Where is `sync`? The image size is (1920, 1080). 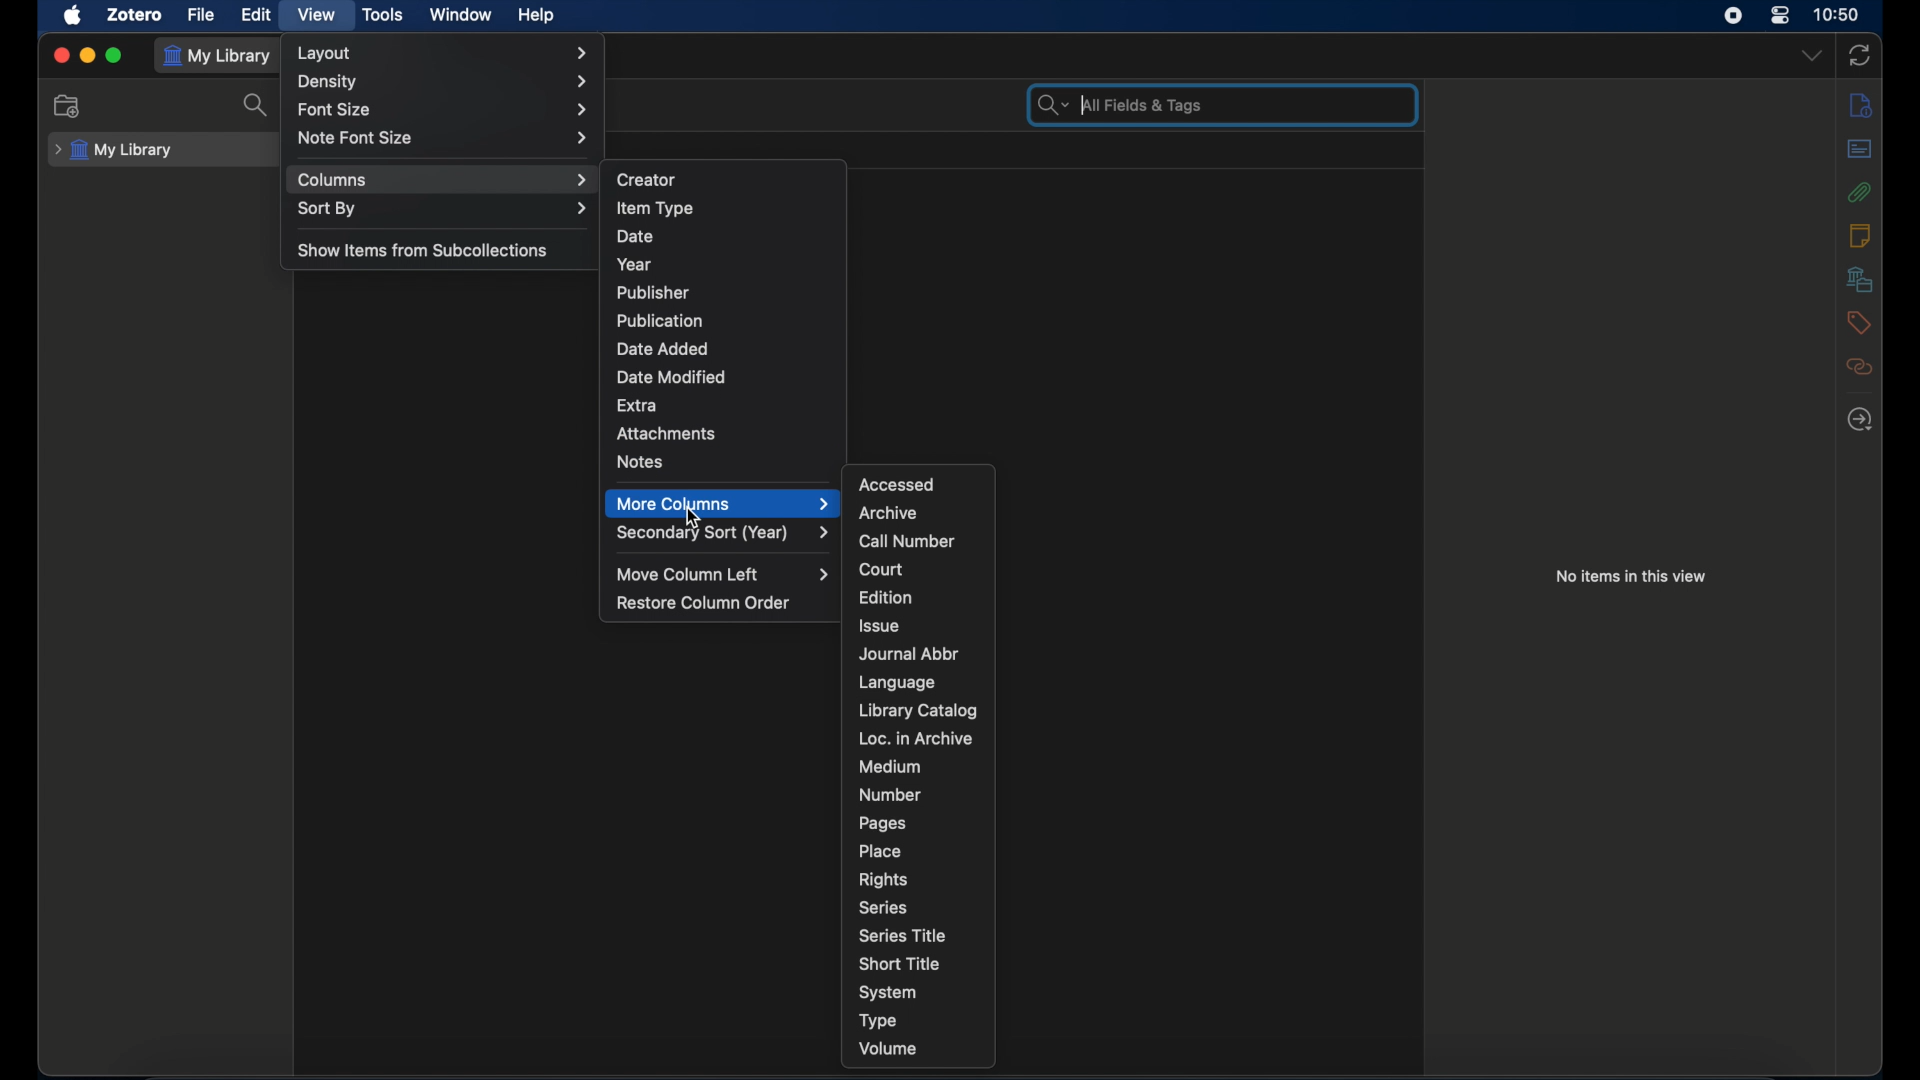 sync is located at coordinates (1859, 55).